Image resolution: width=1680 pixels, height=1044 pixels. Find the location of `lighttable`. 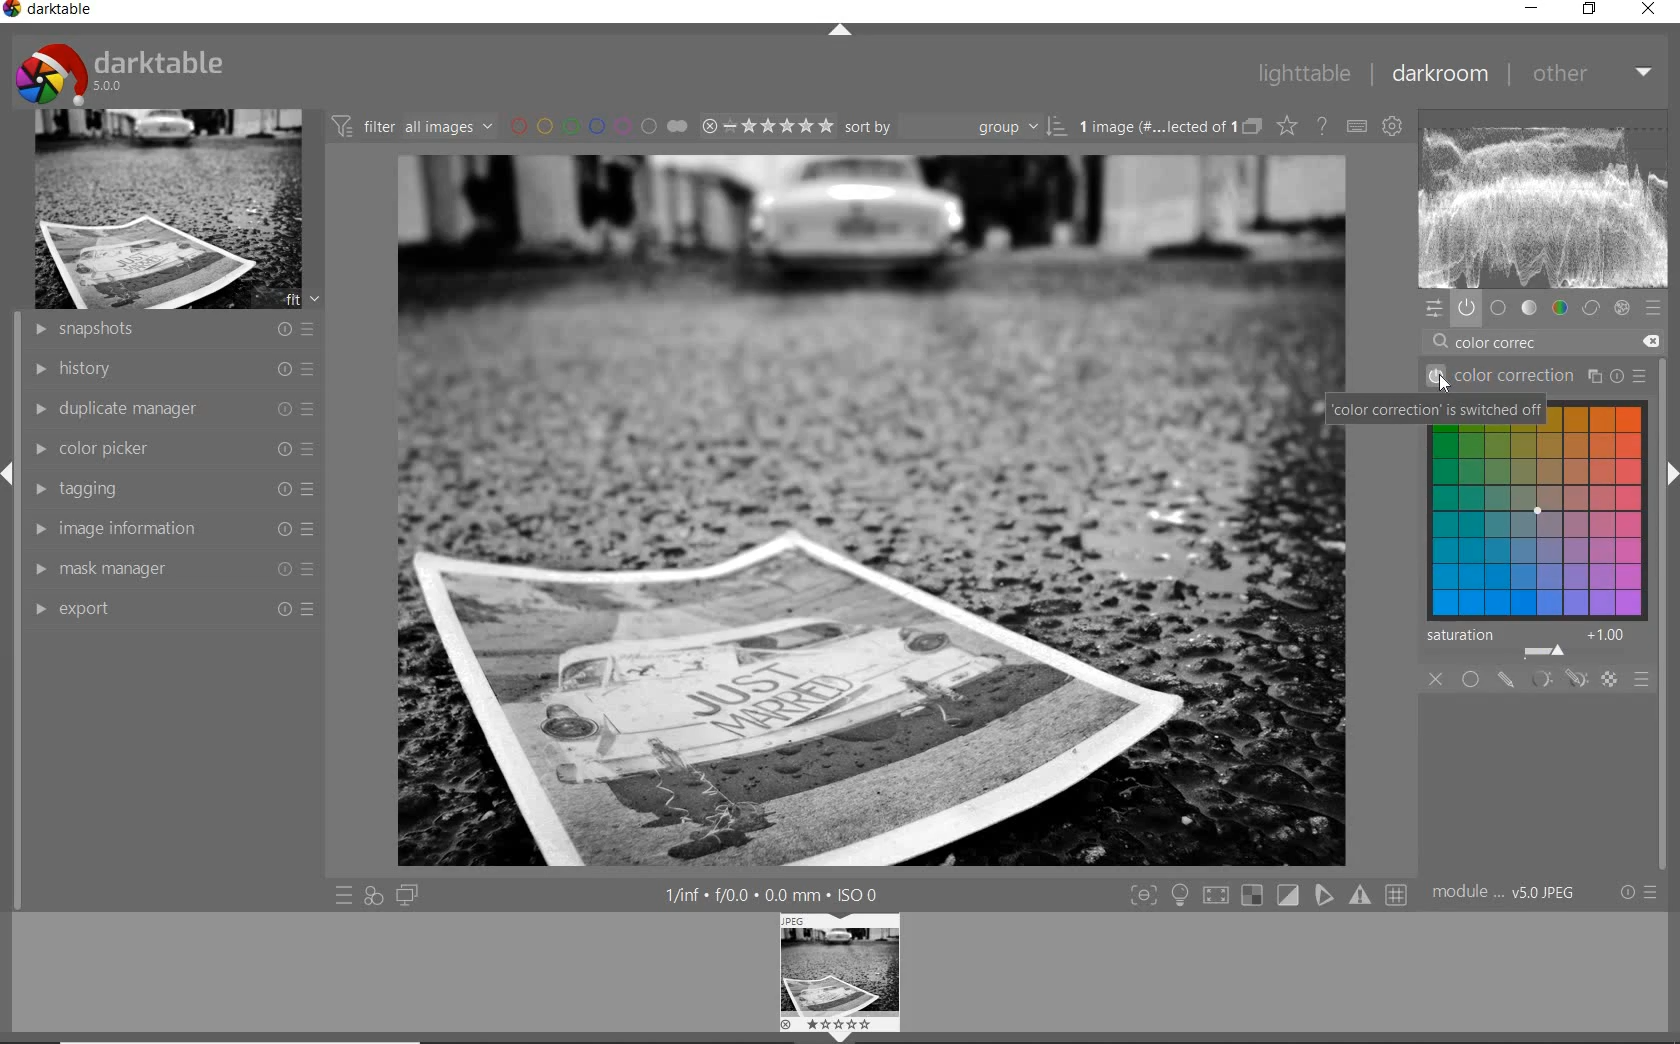

lighttable is located at coordinates (1305, 74).